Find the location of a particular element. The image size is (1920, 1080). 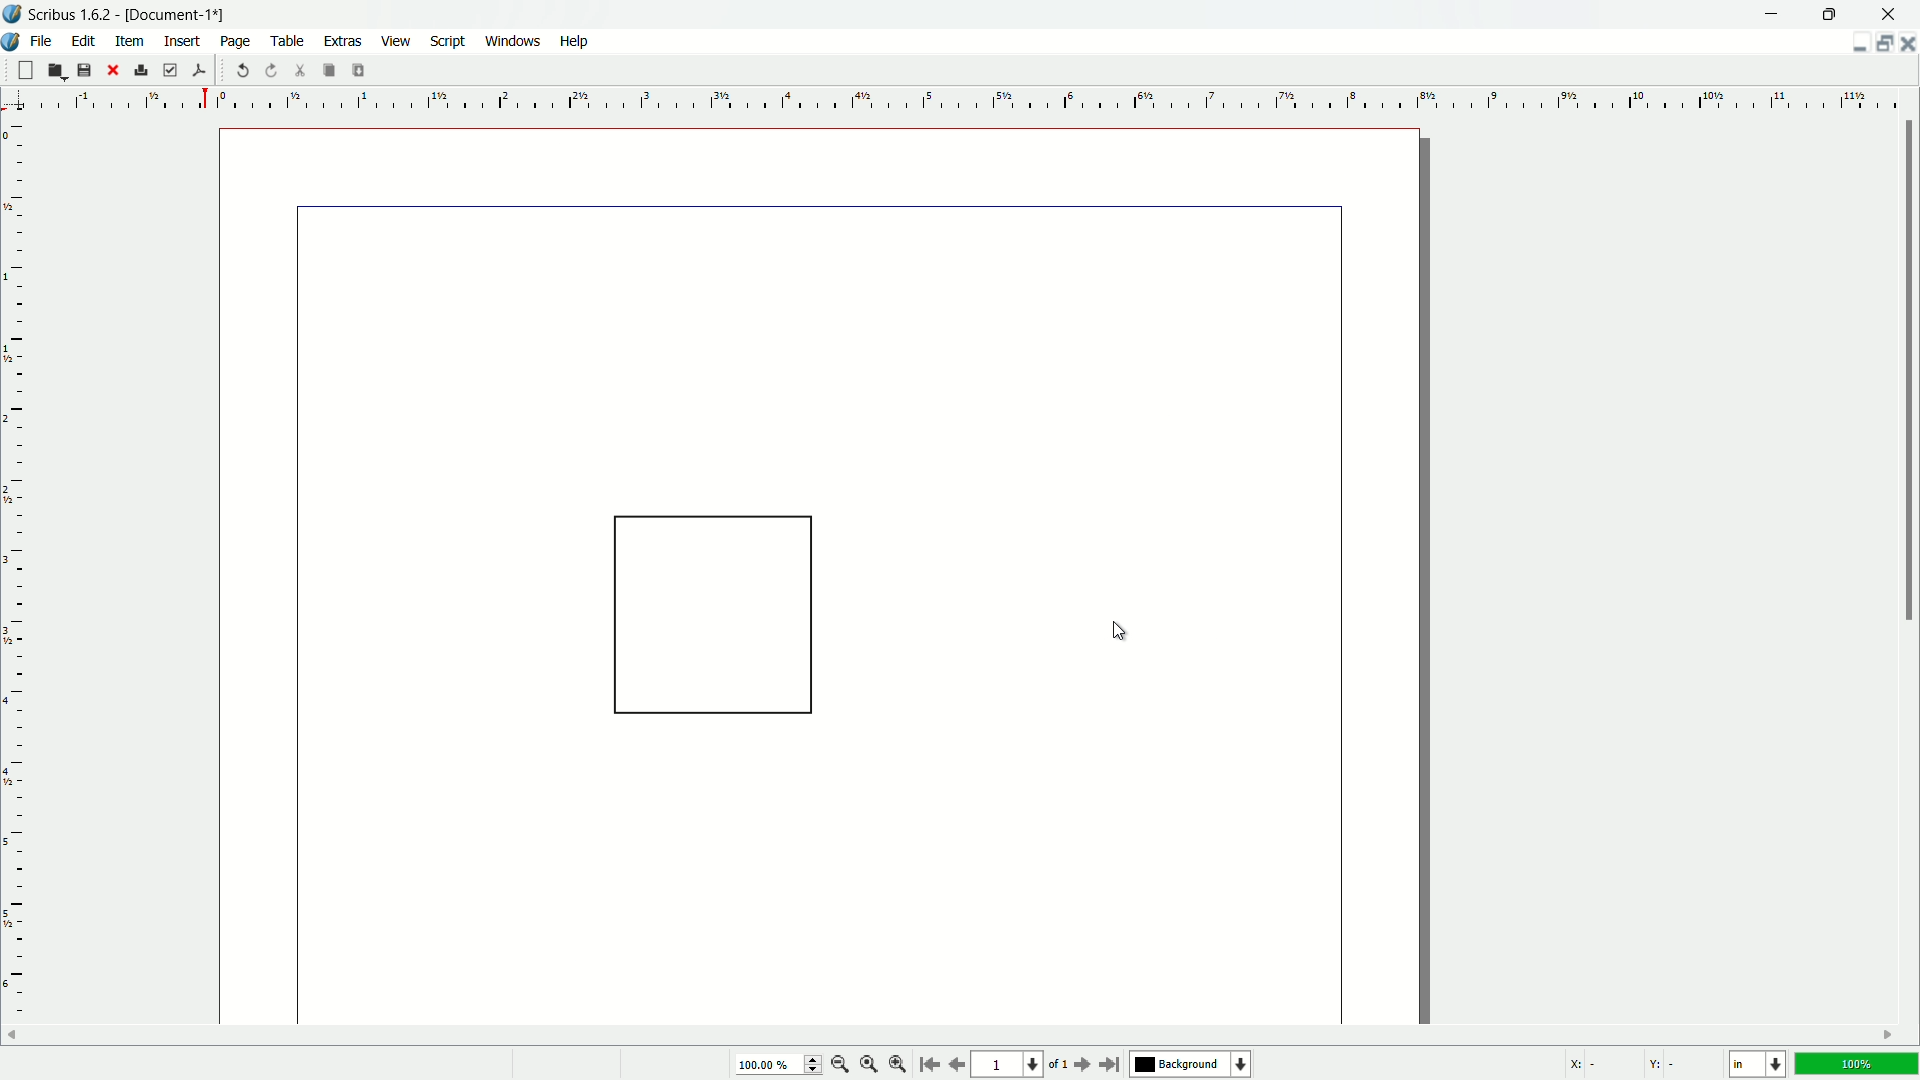

page number is located at coordinates (1010, 1065).